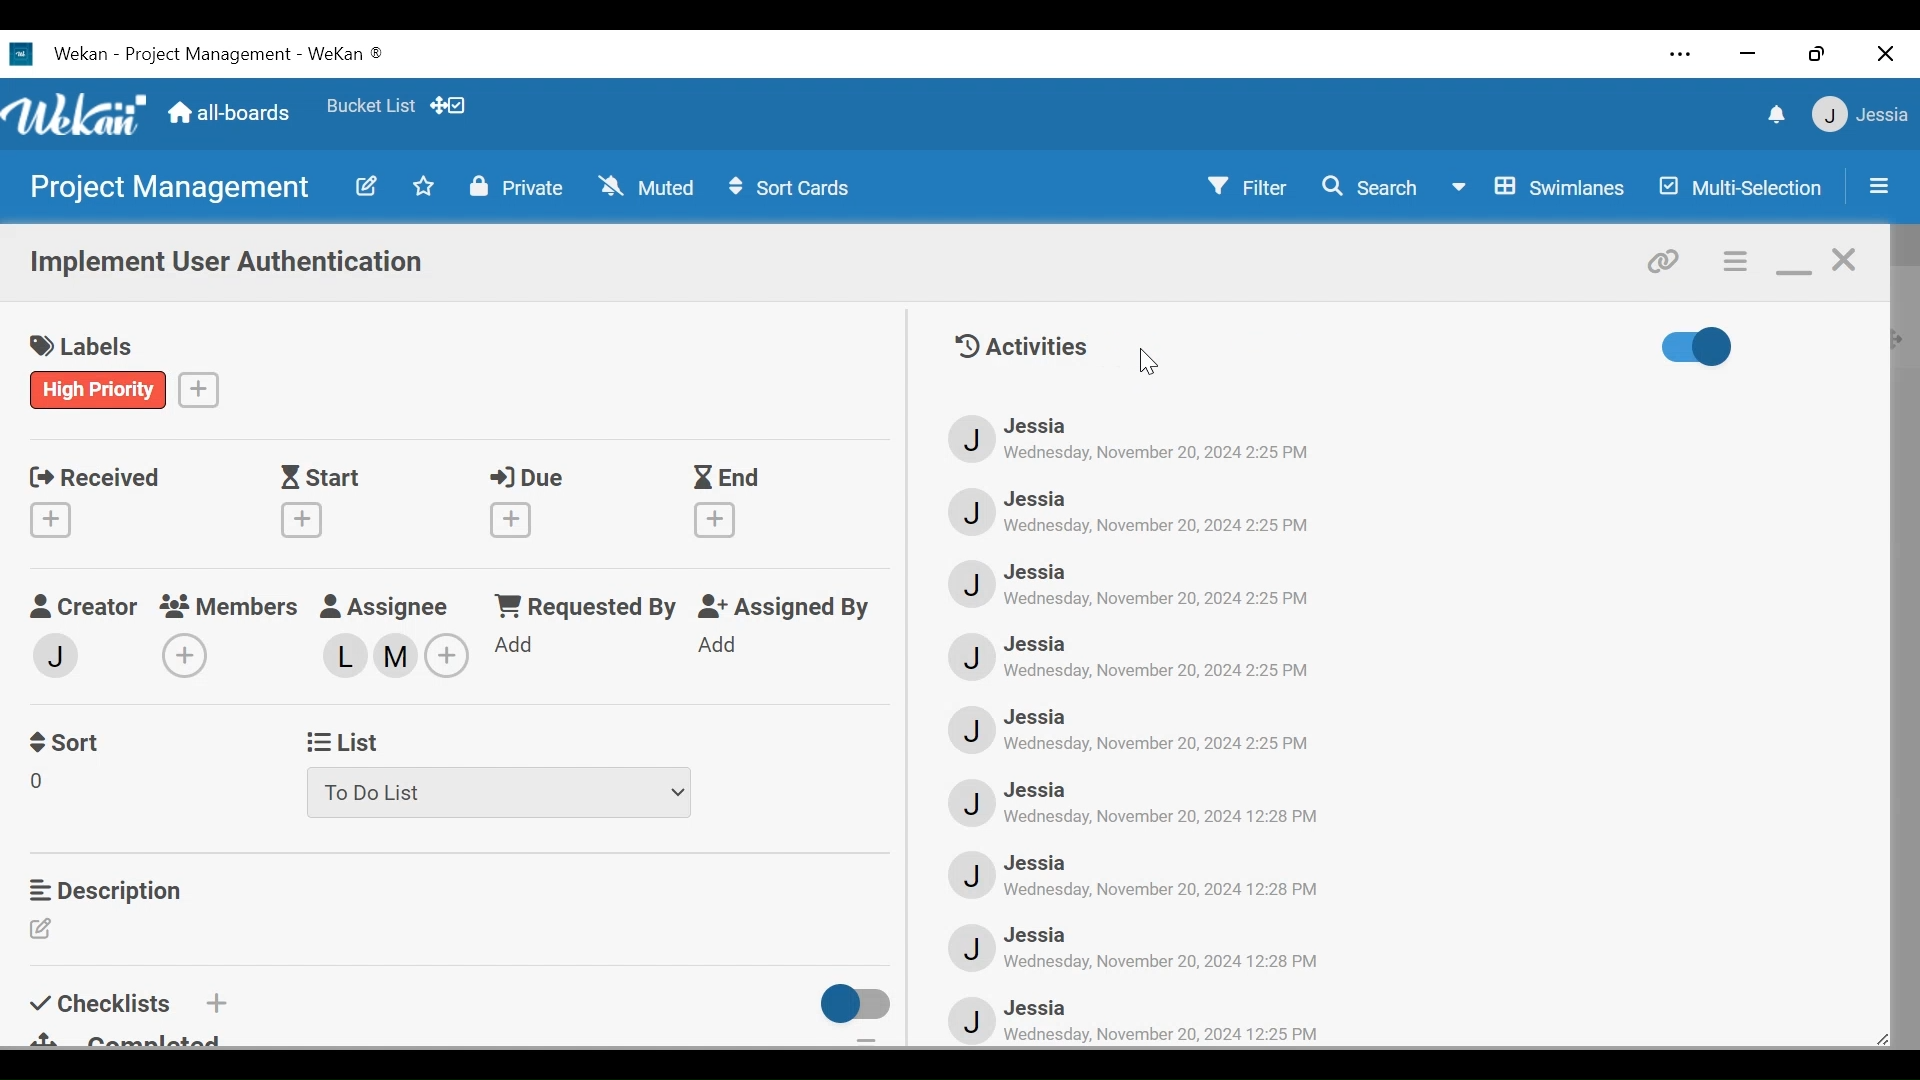 This screenshot has width=1920, height=1080. What do you see at coordinates (1040, 1008) in the screenshot?
I see `Member Name` at bounding box center [1040, 1008].